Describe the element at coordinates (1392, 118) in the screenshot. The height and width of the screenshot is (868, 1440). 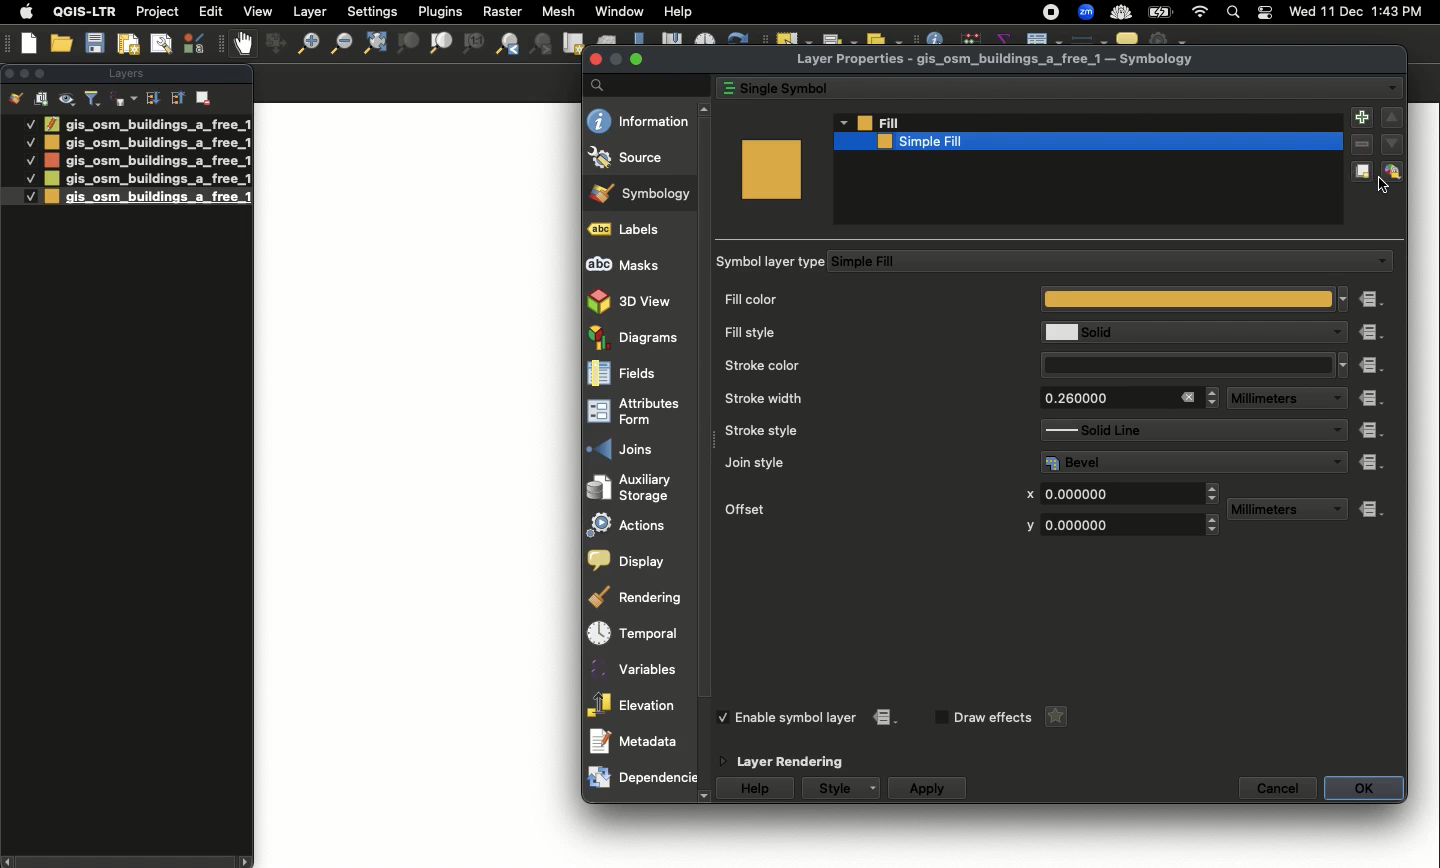
I see `up` at that location.